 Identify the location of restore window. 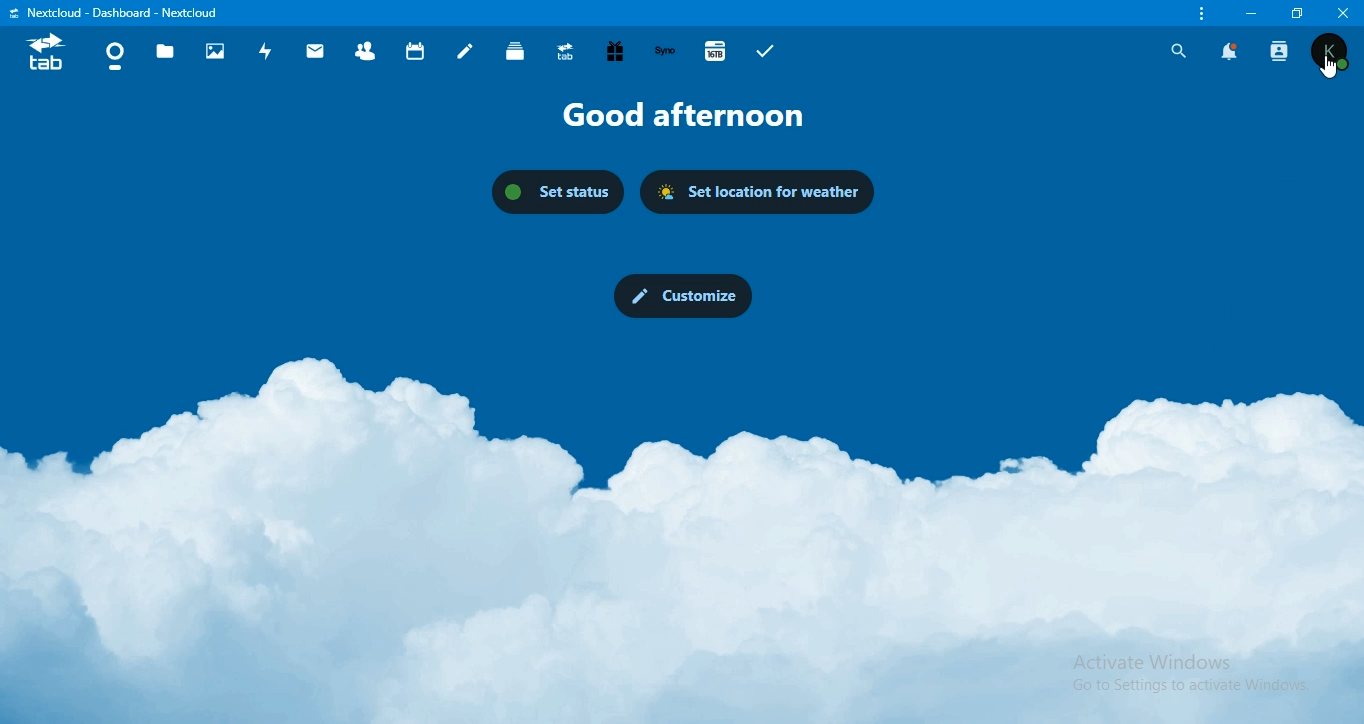
(1292, 12).